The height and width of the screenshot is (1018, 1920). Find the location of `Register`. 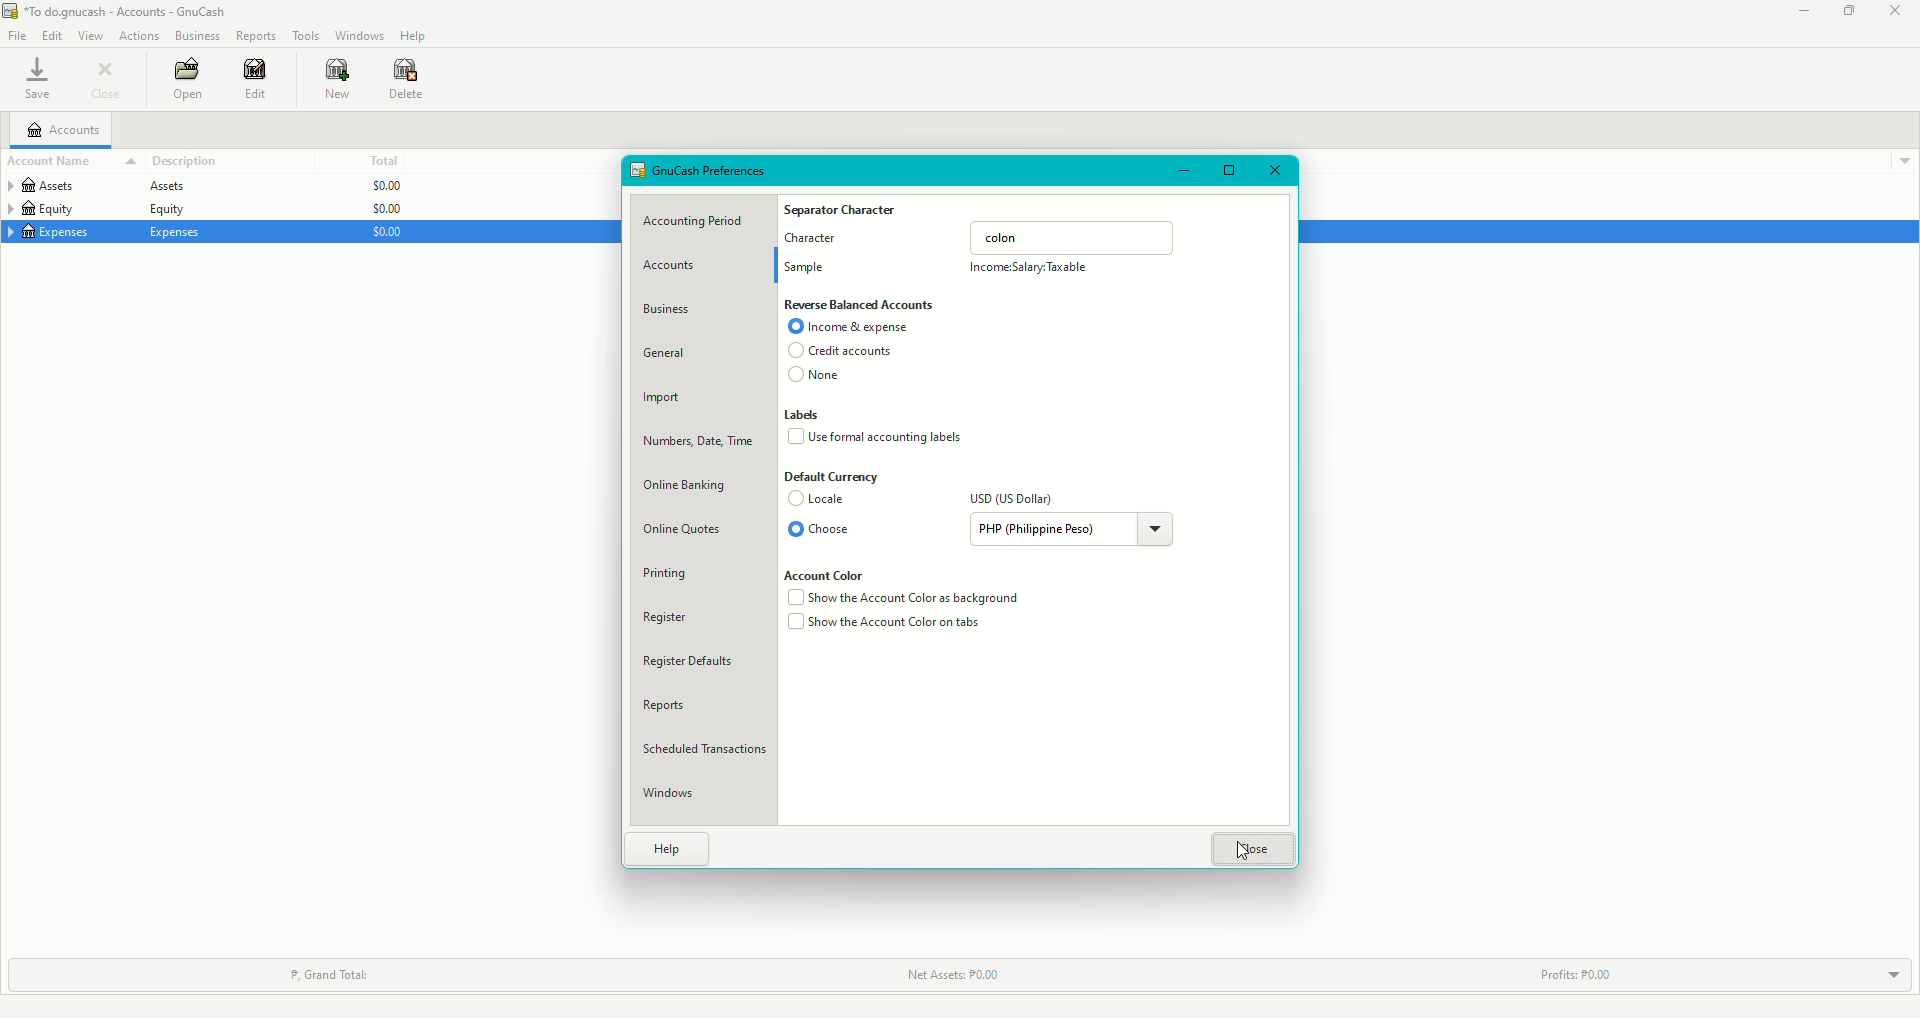

Register is located at coordinates (667, 618).